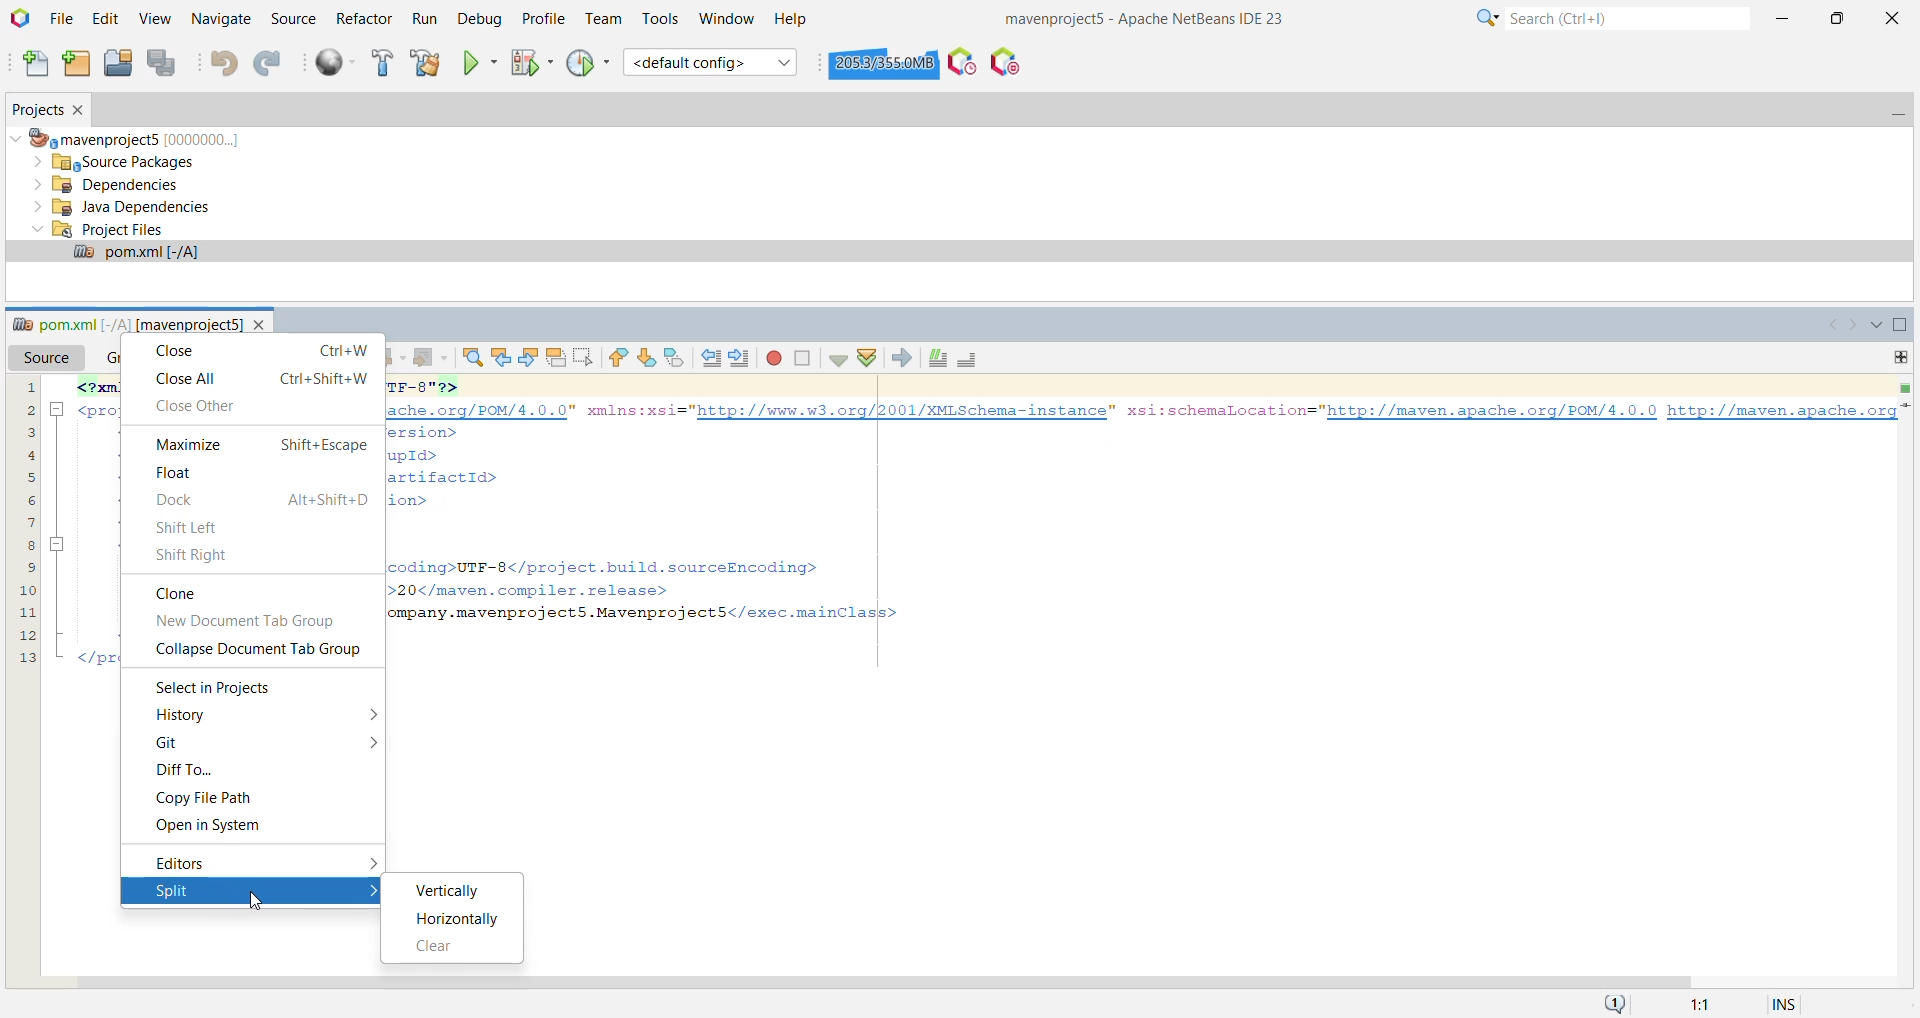  I want to click on Shift Line Right, so click(739, 359).